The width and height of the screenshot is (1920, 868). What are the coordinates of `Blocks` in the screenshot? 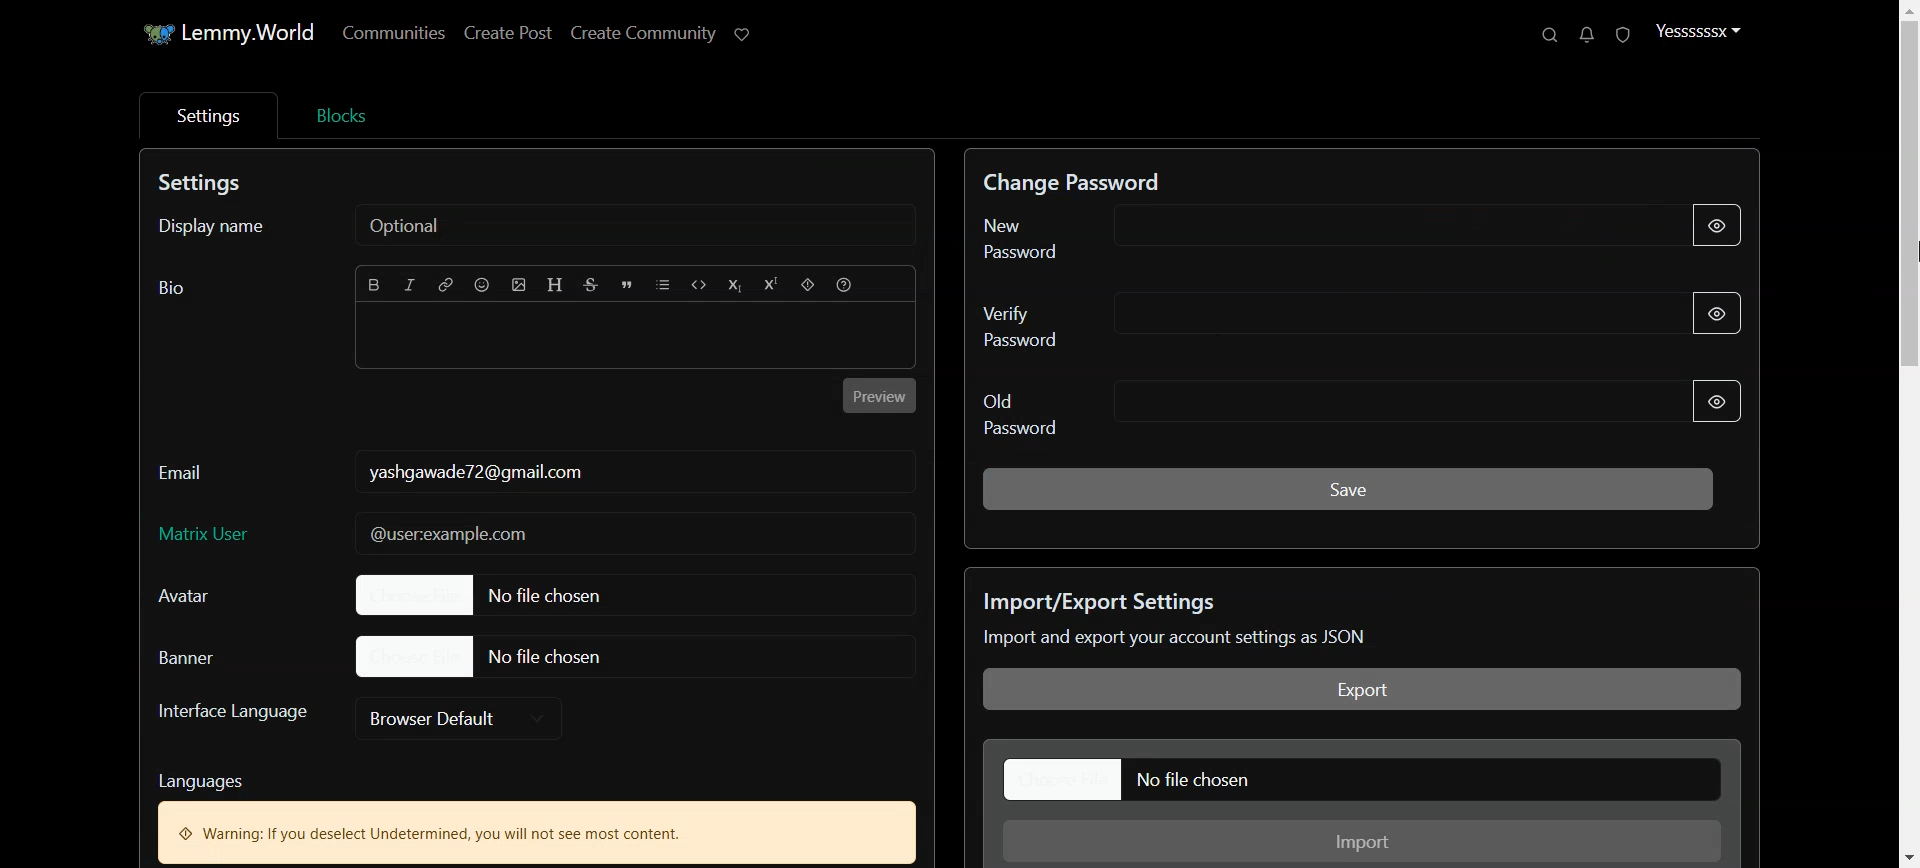 It's located at (342, 115).